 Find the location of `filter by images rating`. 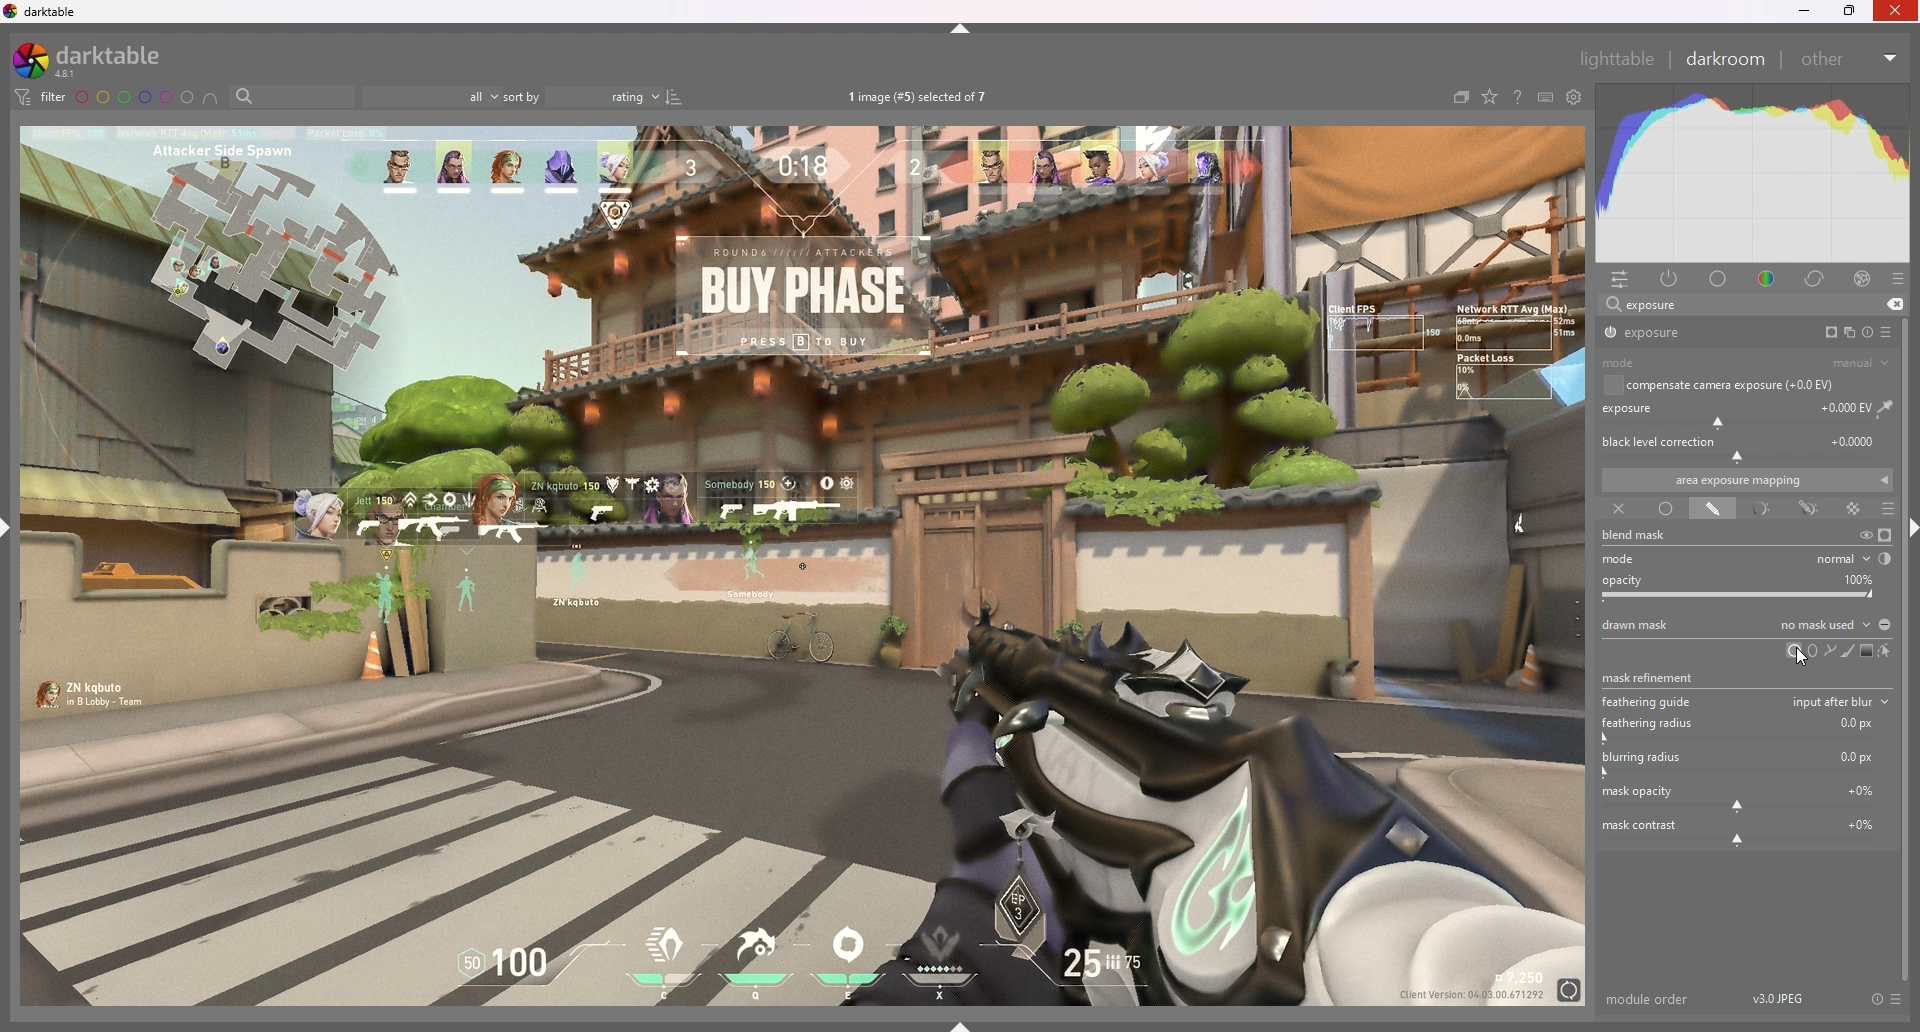

filter by images rating is located at coordinates (432, 97).